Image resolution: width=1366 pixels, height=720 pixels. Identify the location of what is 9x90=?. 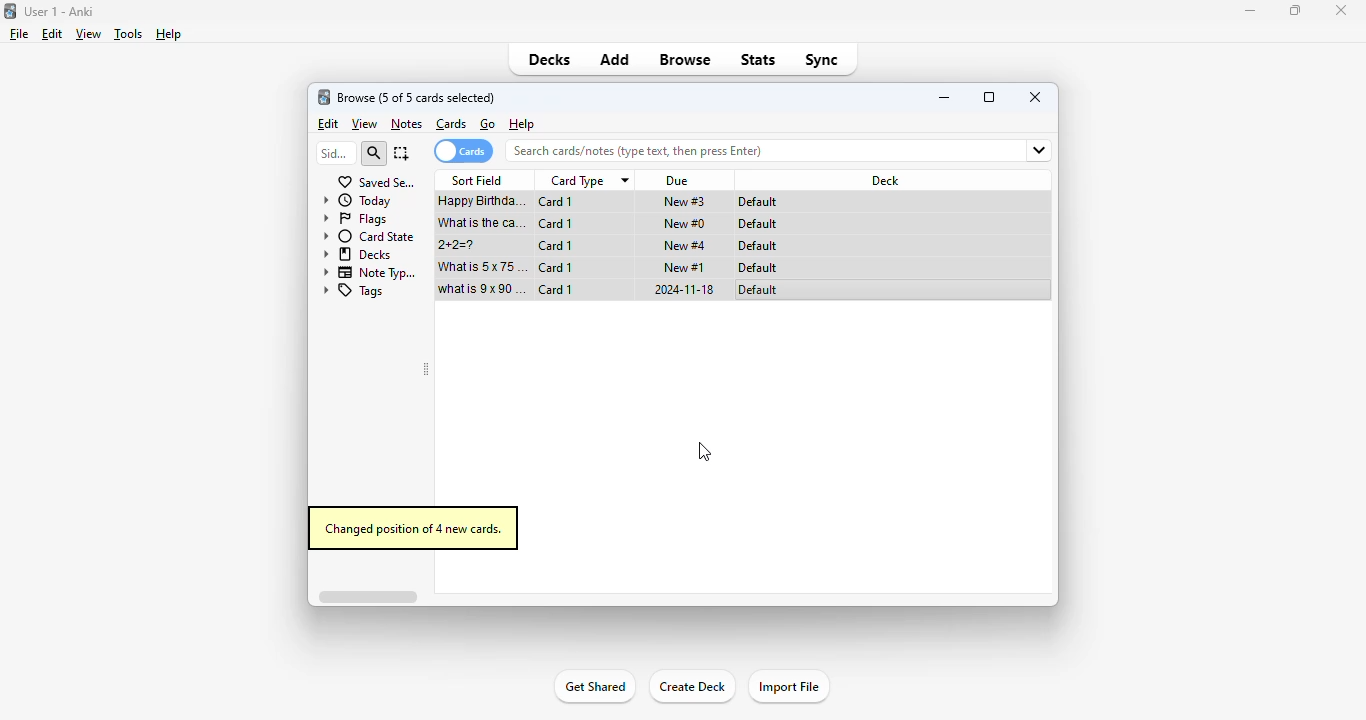
(482, 289).